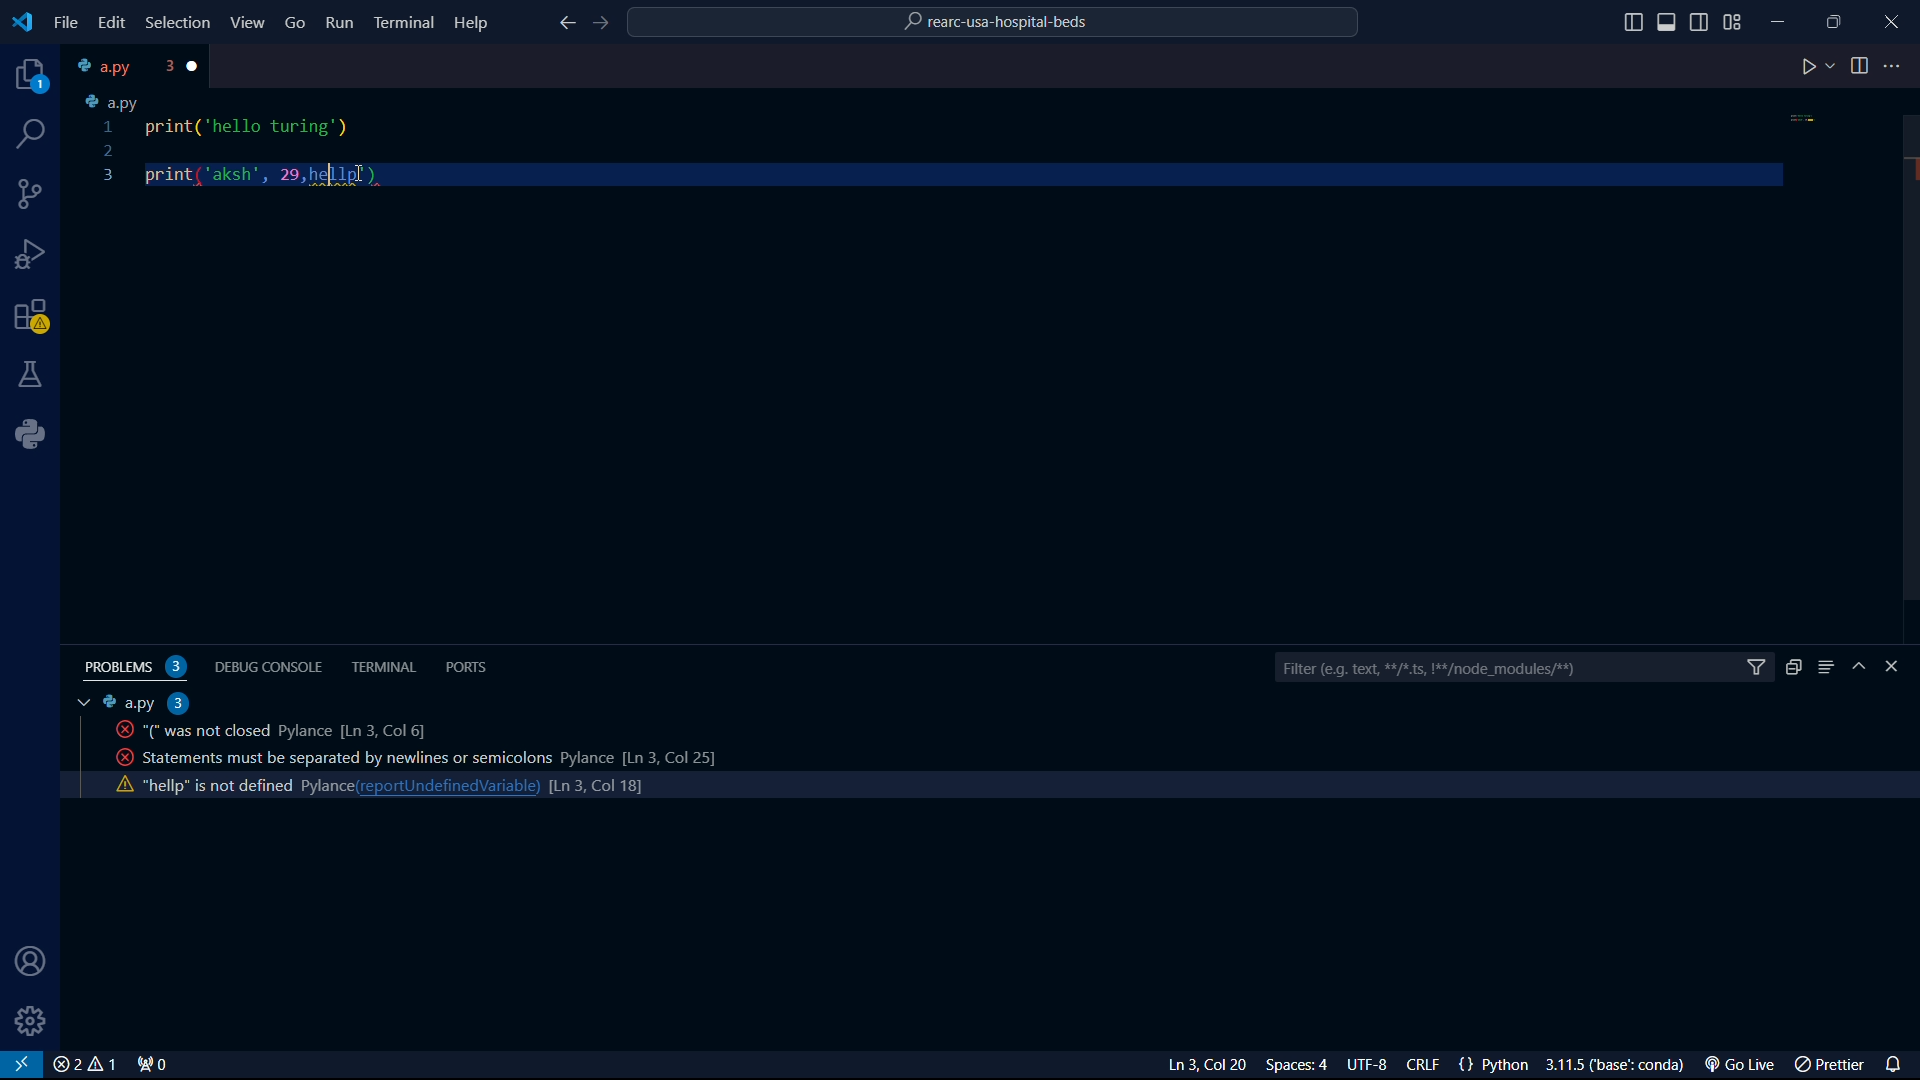 Image resolution: width=1920 pixels, height=1080 pixels. I want to click on grid view, so click(1733, 22).